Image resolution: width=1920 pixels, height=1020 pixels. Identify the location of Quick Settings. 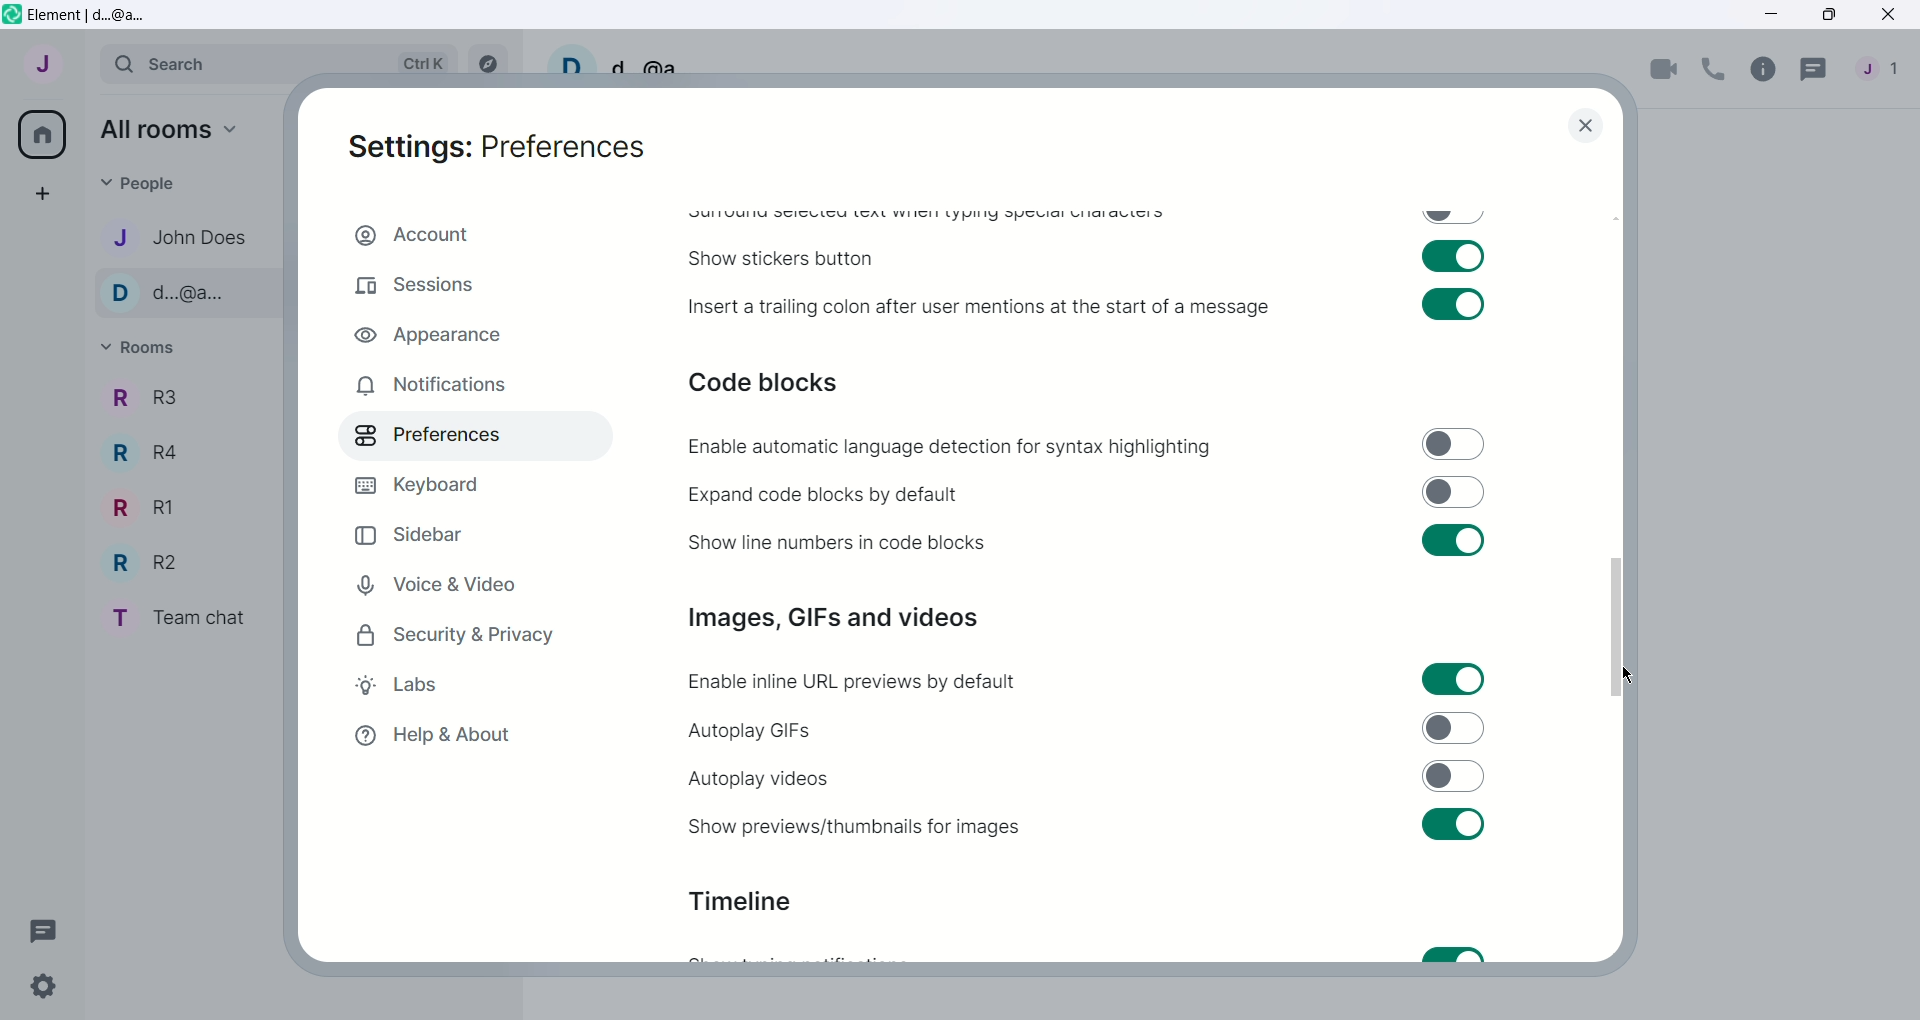
(43, 987).